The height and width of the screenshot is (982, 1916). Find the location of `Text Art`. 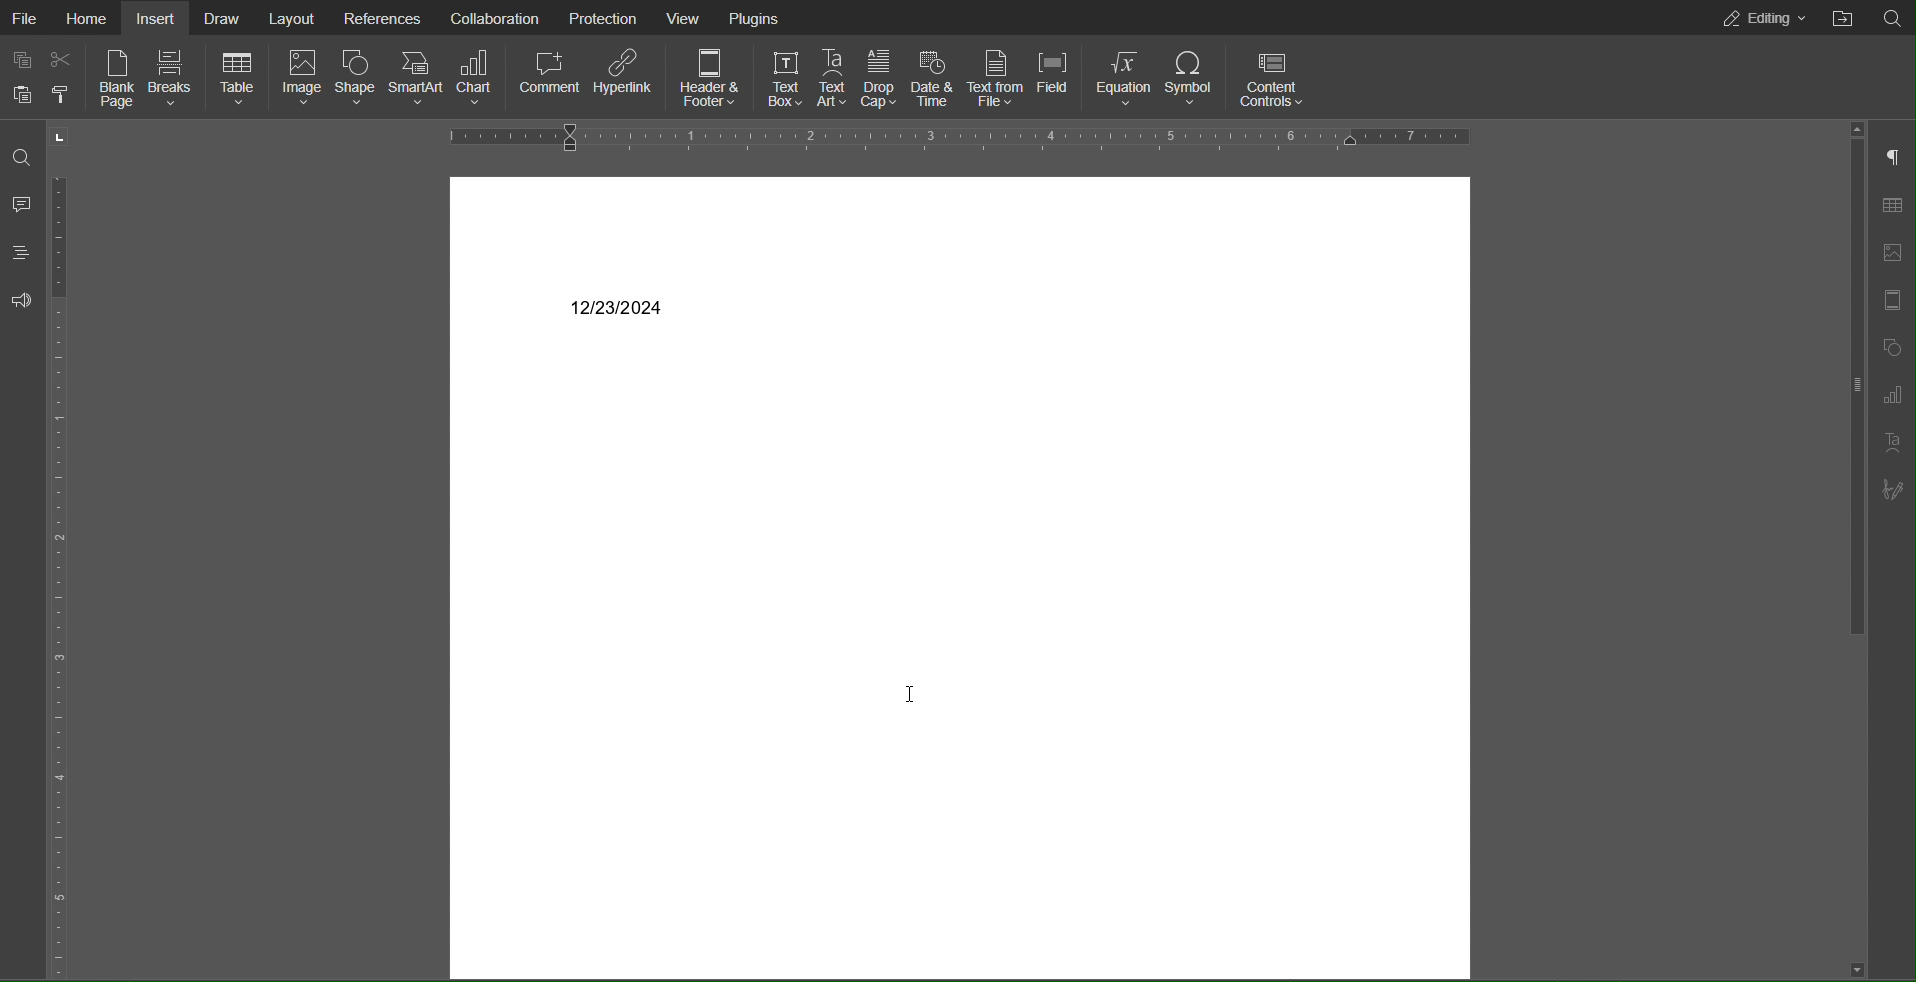

Text Art is located at coordinates (1894, 442).